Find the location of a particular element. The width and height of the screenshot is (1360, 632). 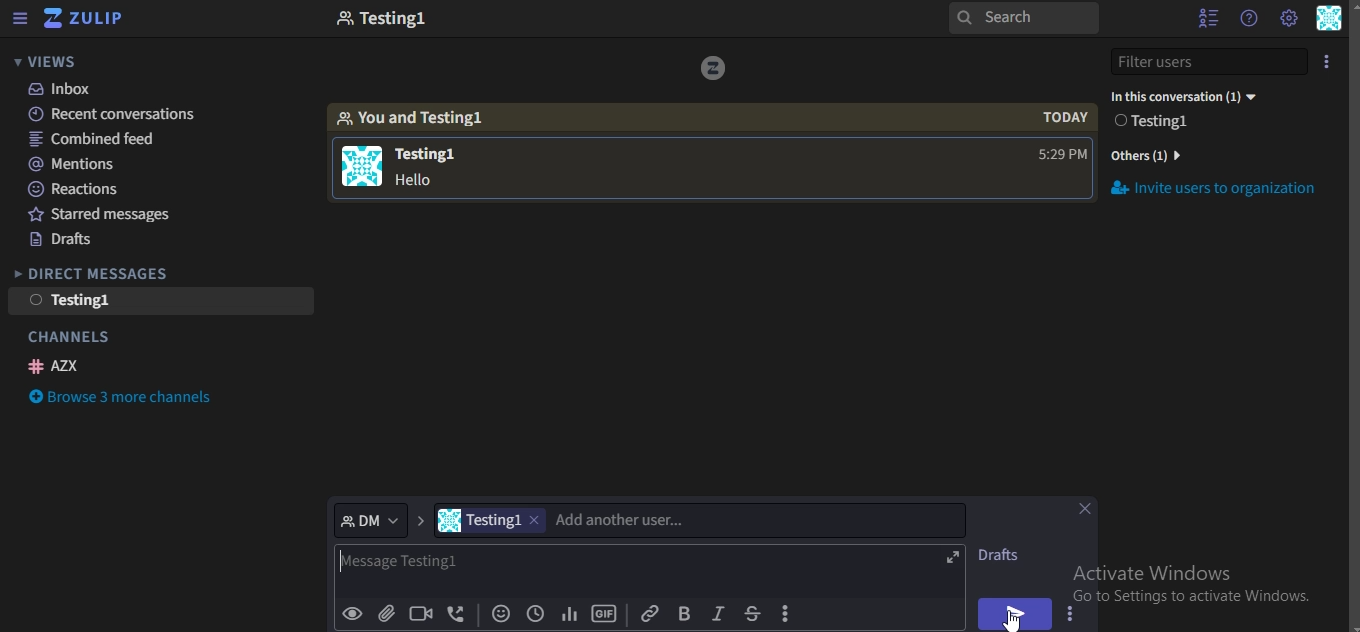

GIF is located at coordinates (604, 614).